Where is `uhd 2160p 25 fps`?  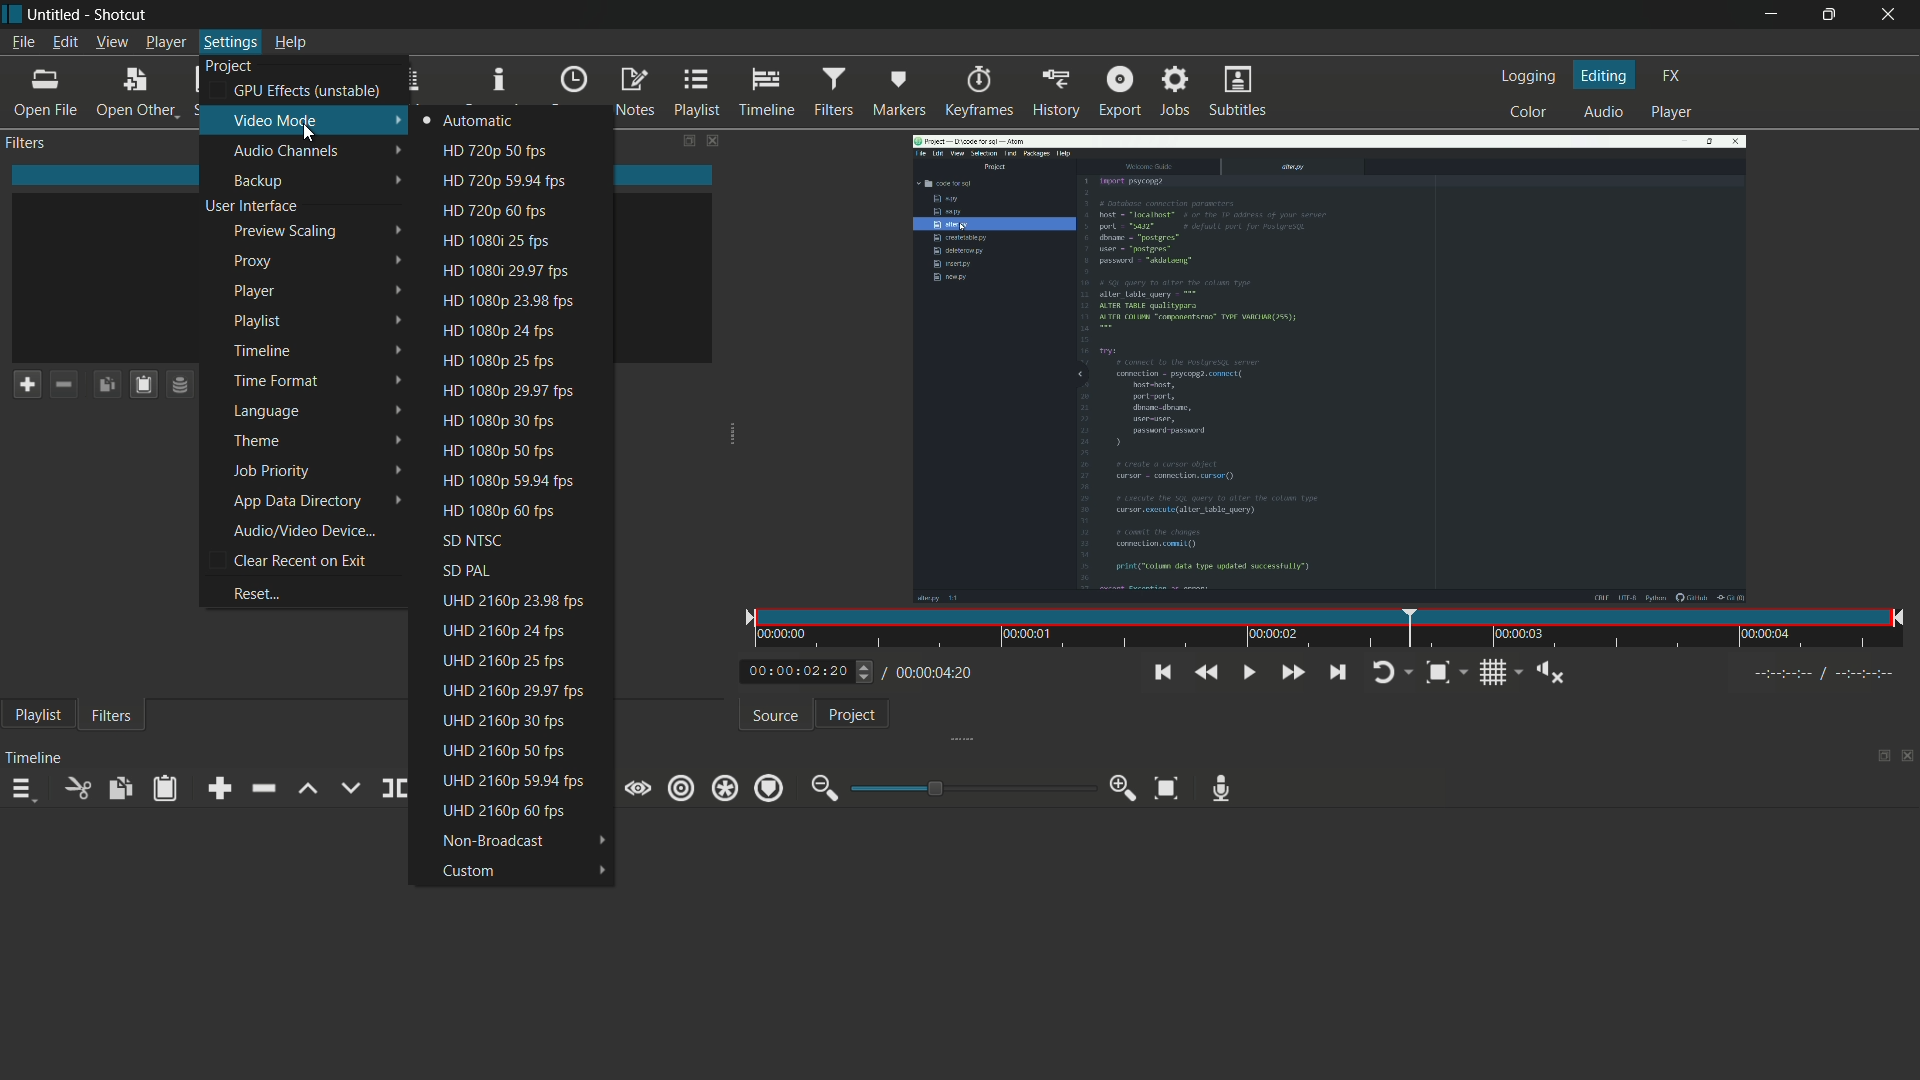
uhd 2160p 25 fps is located at coordinates (515, 663).